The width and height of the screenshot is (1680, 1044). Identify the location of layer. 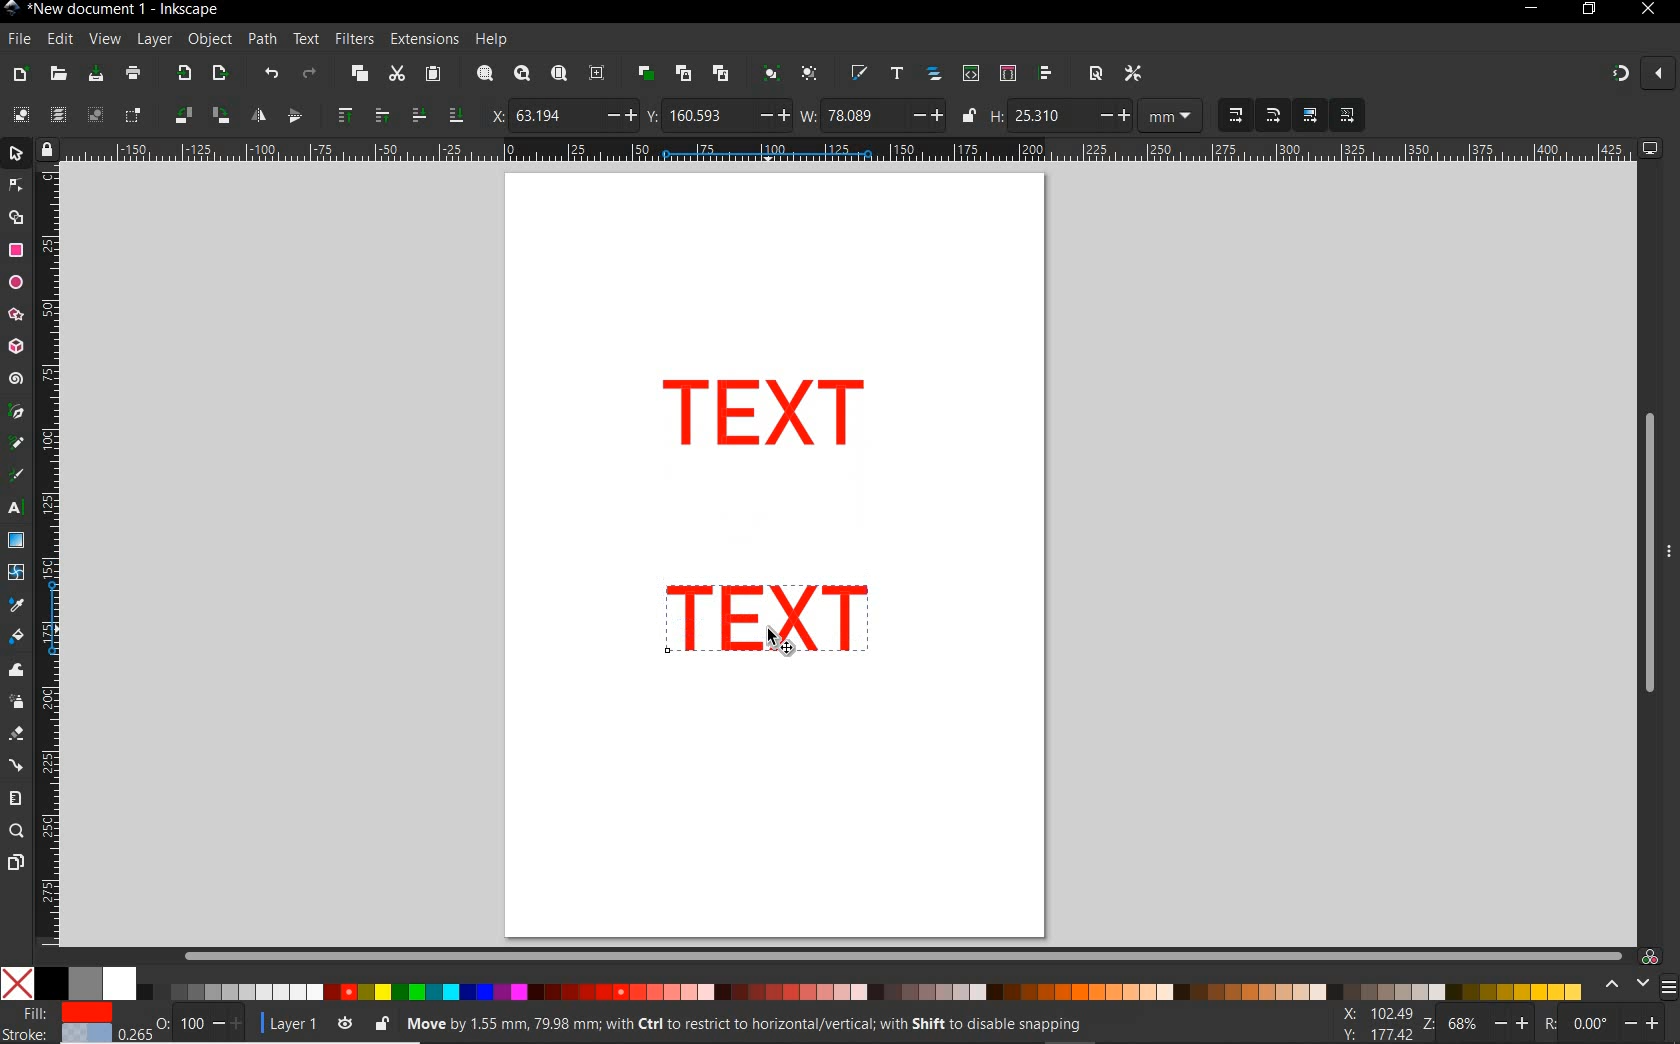
(155, 40).